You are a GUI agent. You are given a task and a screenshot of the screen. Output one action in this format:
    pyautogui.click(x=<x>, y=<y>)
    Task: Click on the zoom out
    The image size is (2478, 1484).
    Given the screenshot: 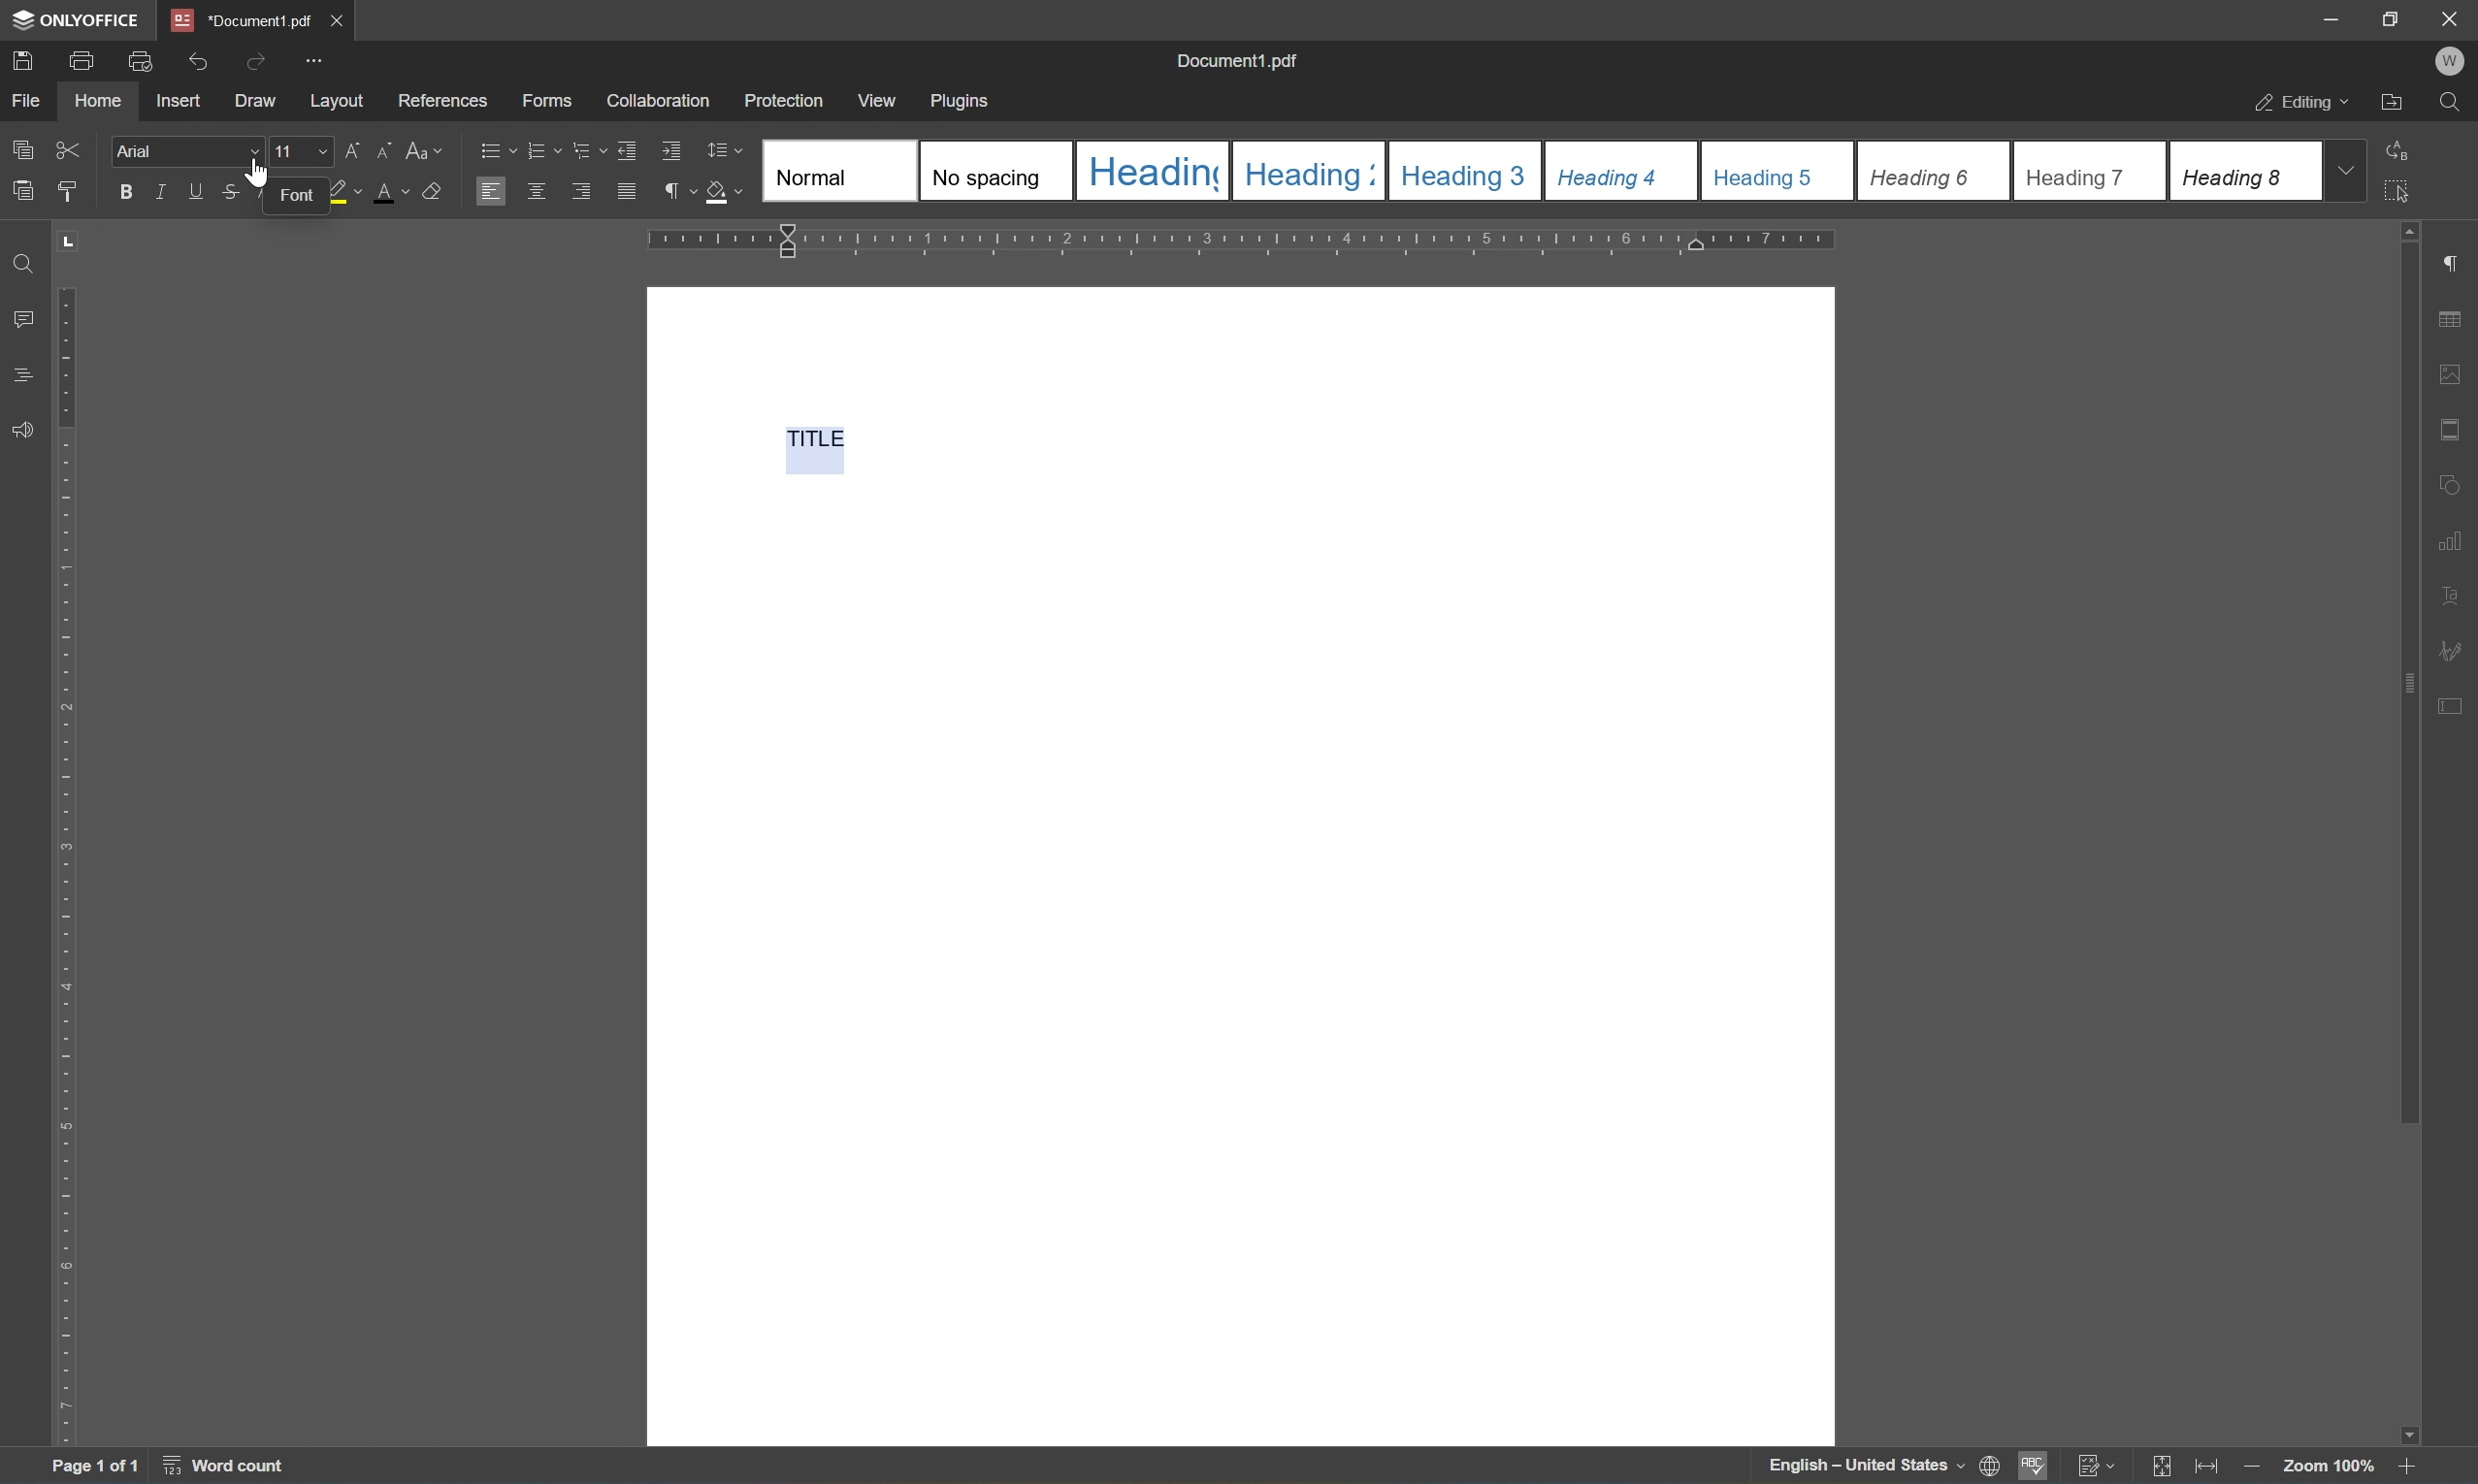 What is the action you would take?
    pyautogui.click(x=2251, y=1467)
    